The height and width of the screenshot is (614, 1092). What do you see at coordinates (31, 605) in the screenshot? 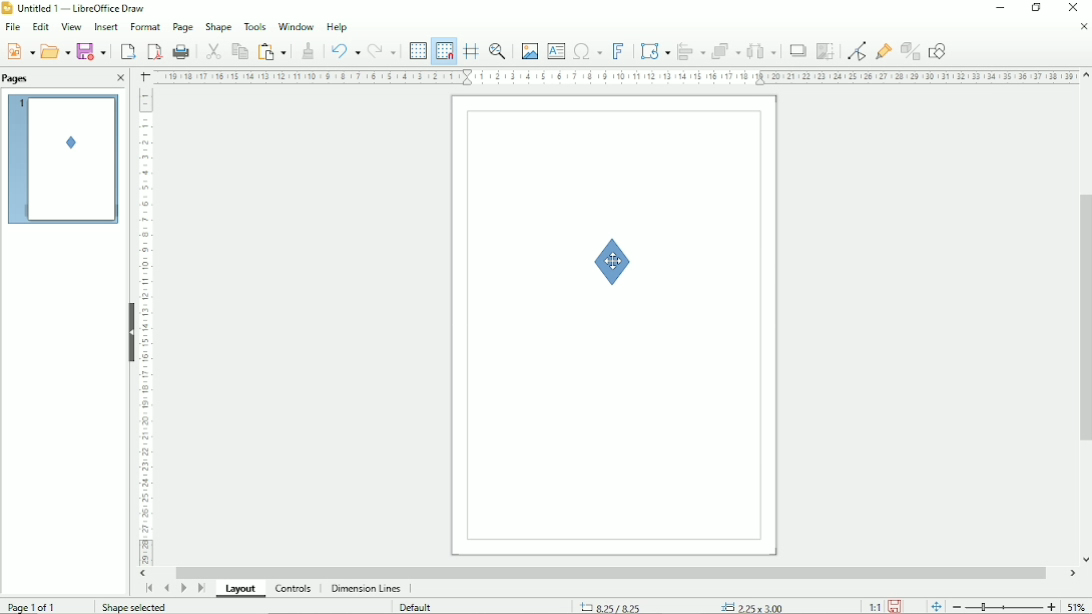
I see `Page 1 of 1` at bounding box center [31, 605].